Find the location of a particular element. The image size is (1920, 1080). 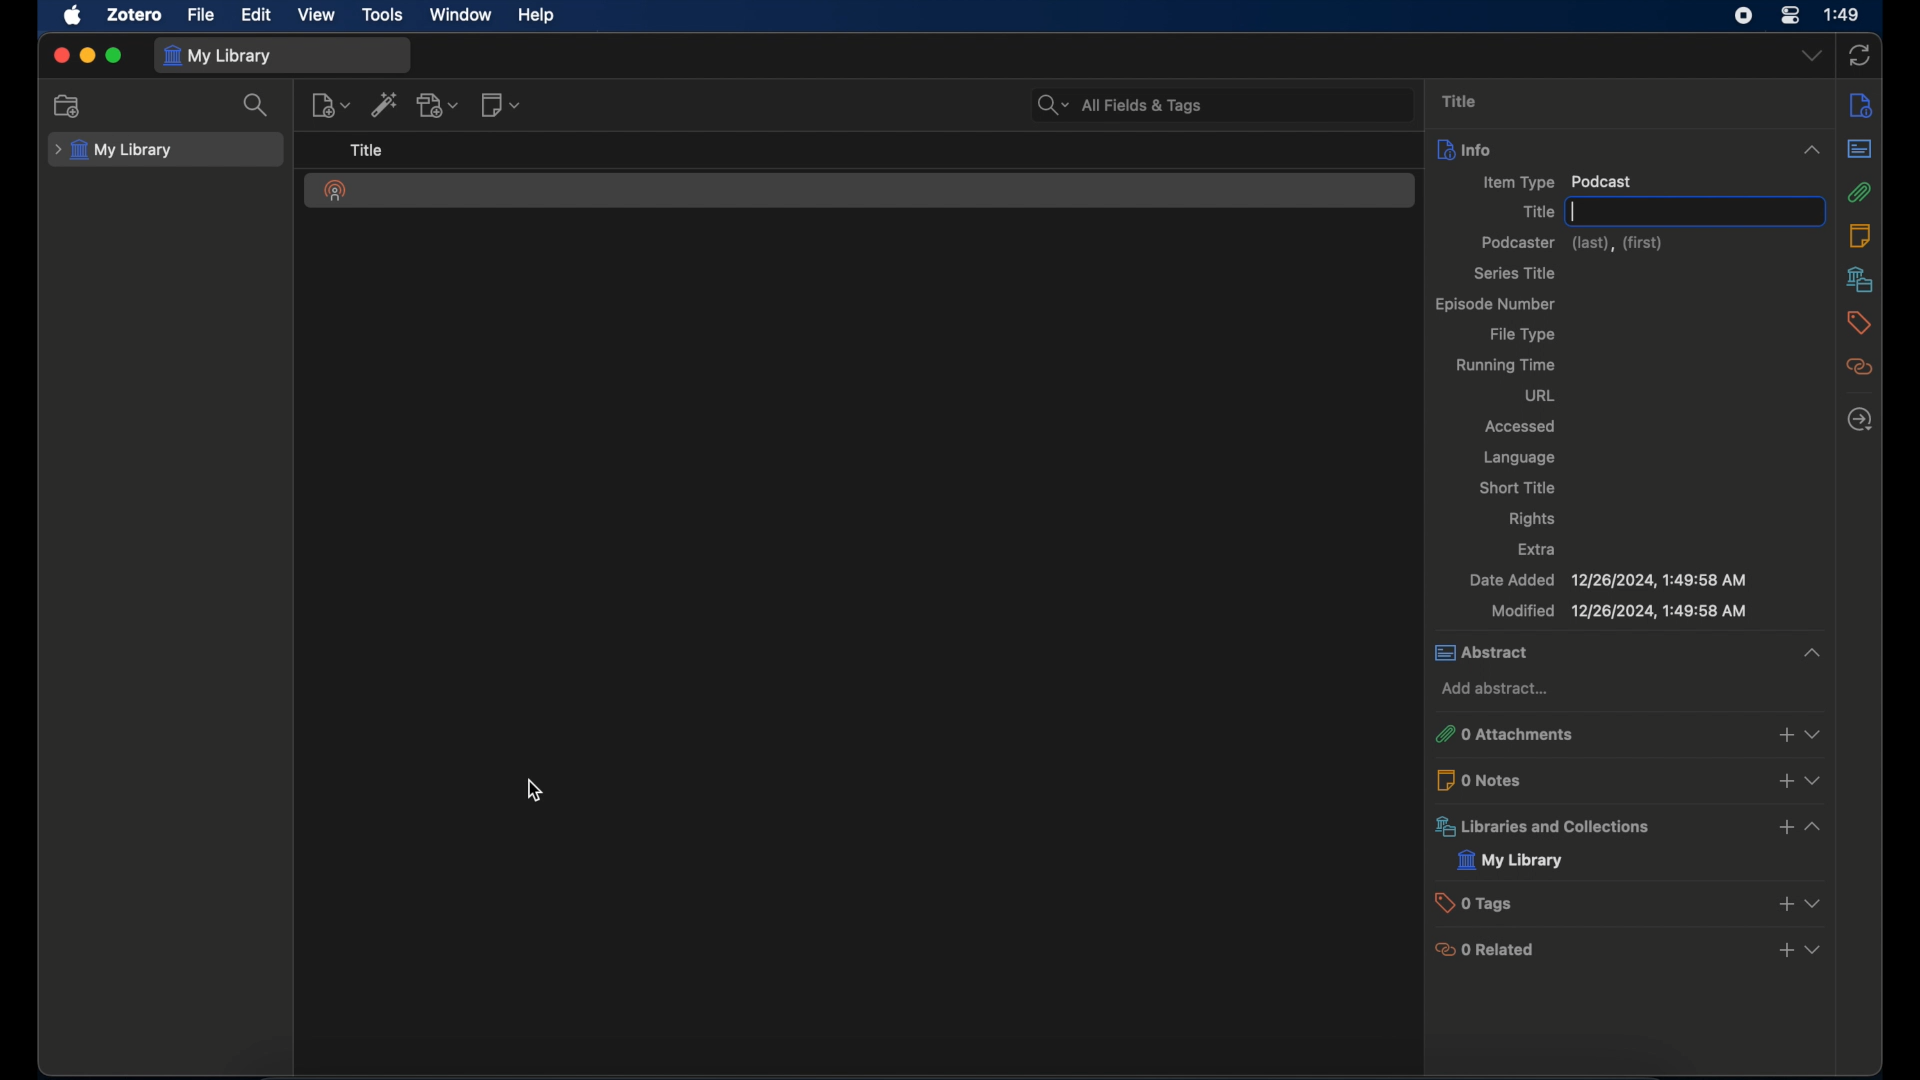

title is located at coordinates (1536, 211).